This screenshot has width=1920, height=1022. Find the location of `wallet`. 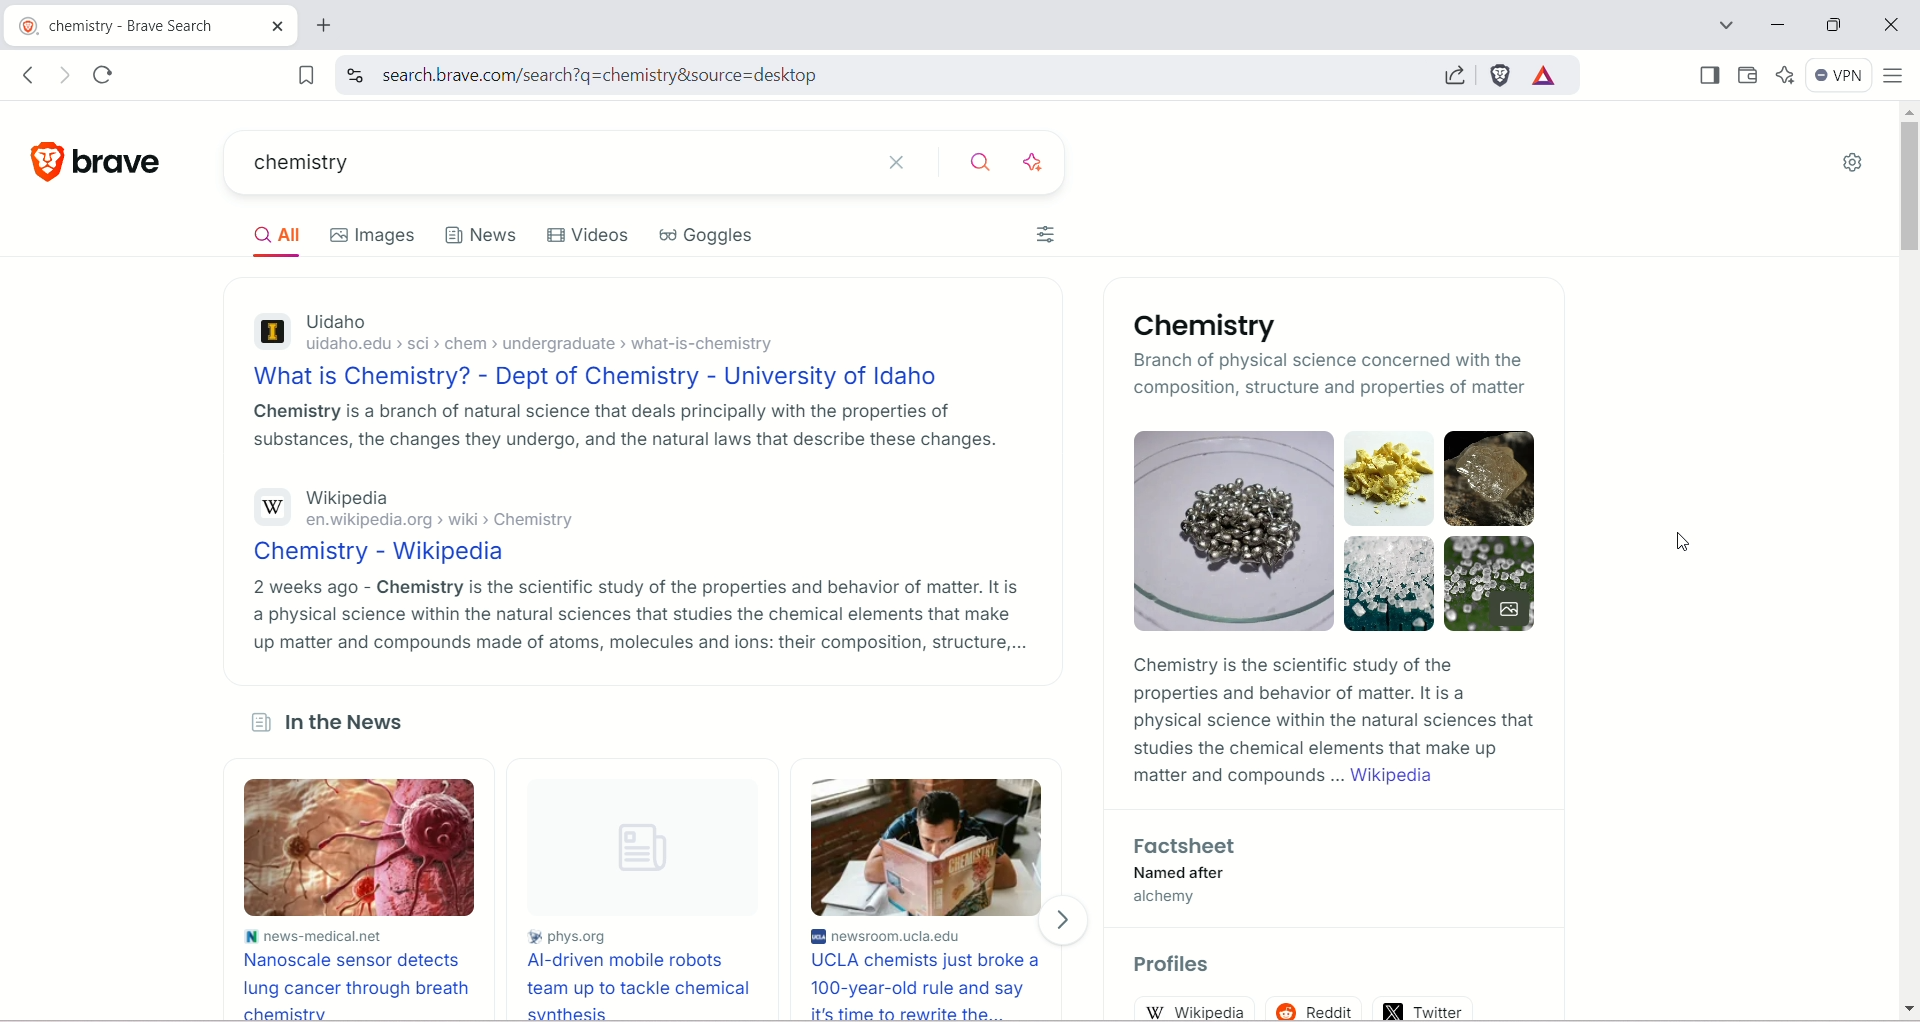

wallet is located at coordinates (1748, 73).